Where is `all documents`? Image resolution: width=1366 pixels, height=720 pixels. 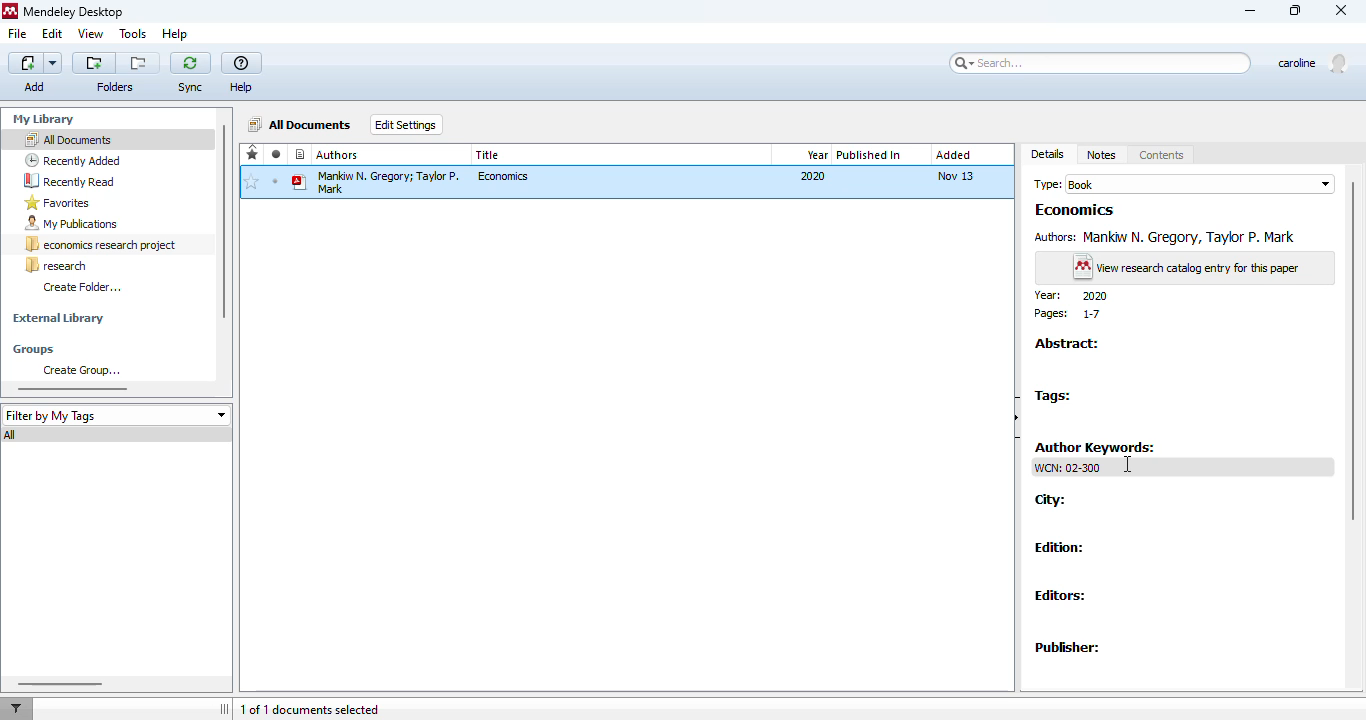
all documents is located at coordinates (67, 139).